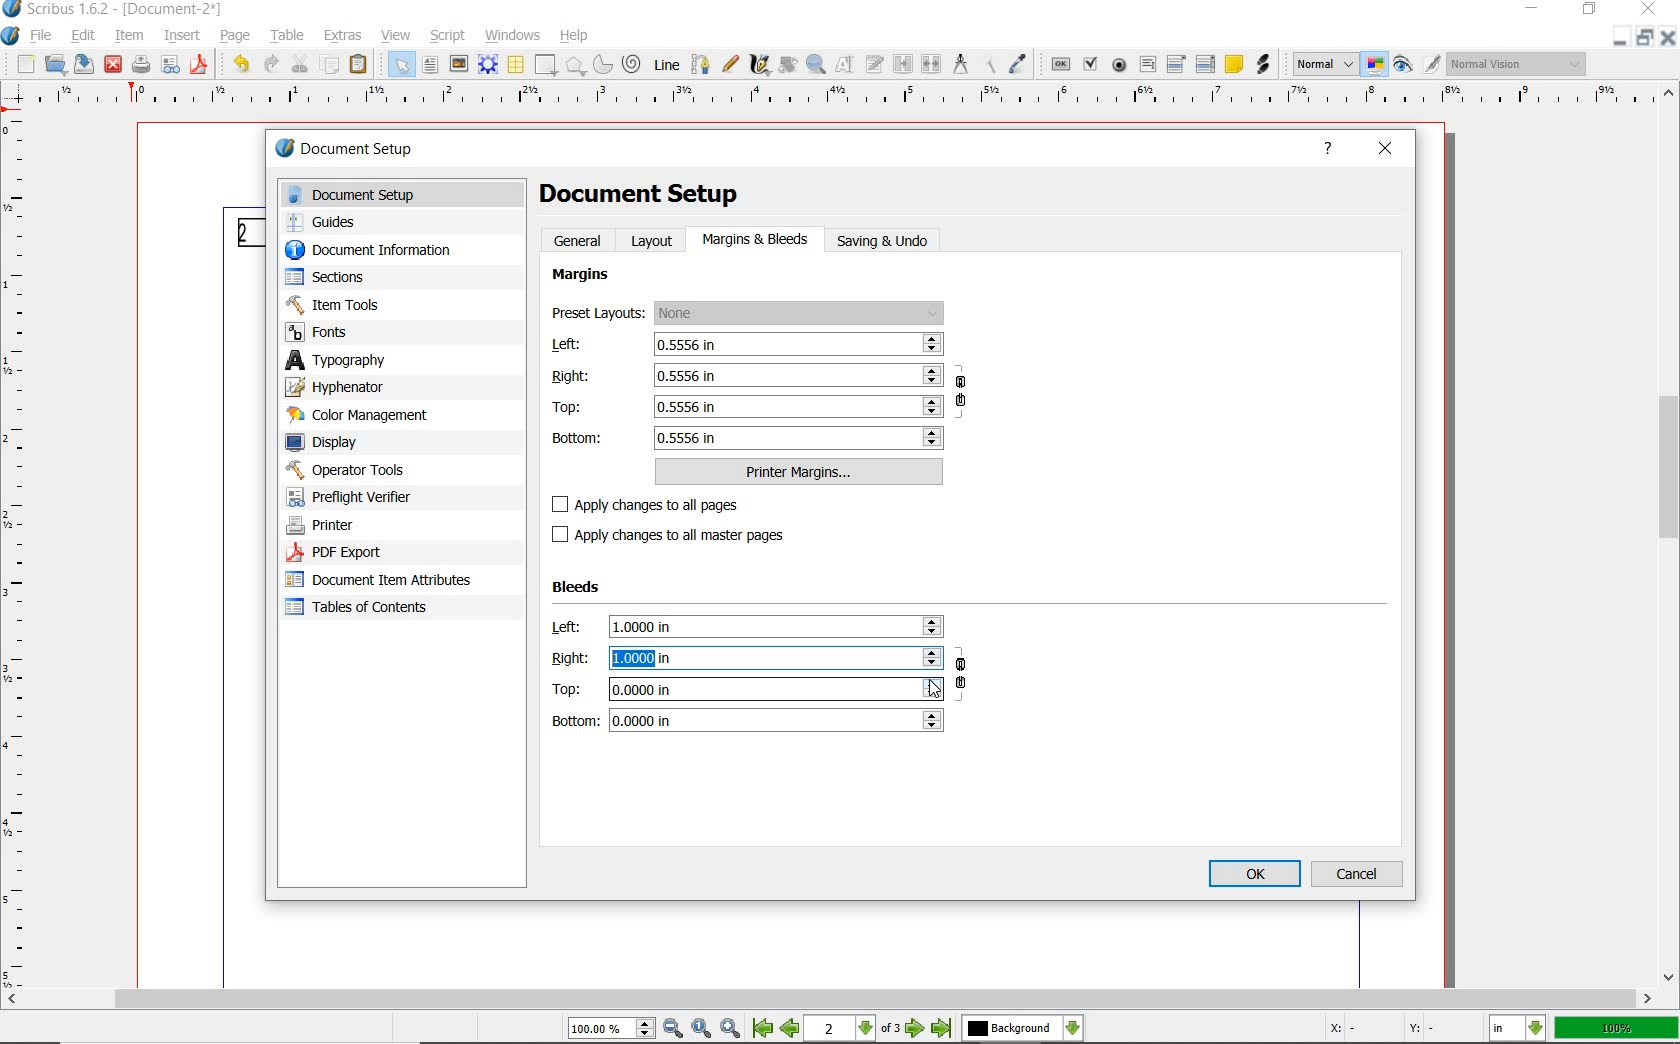  I want to click on sectors, so click(331, 279).